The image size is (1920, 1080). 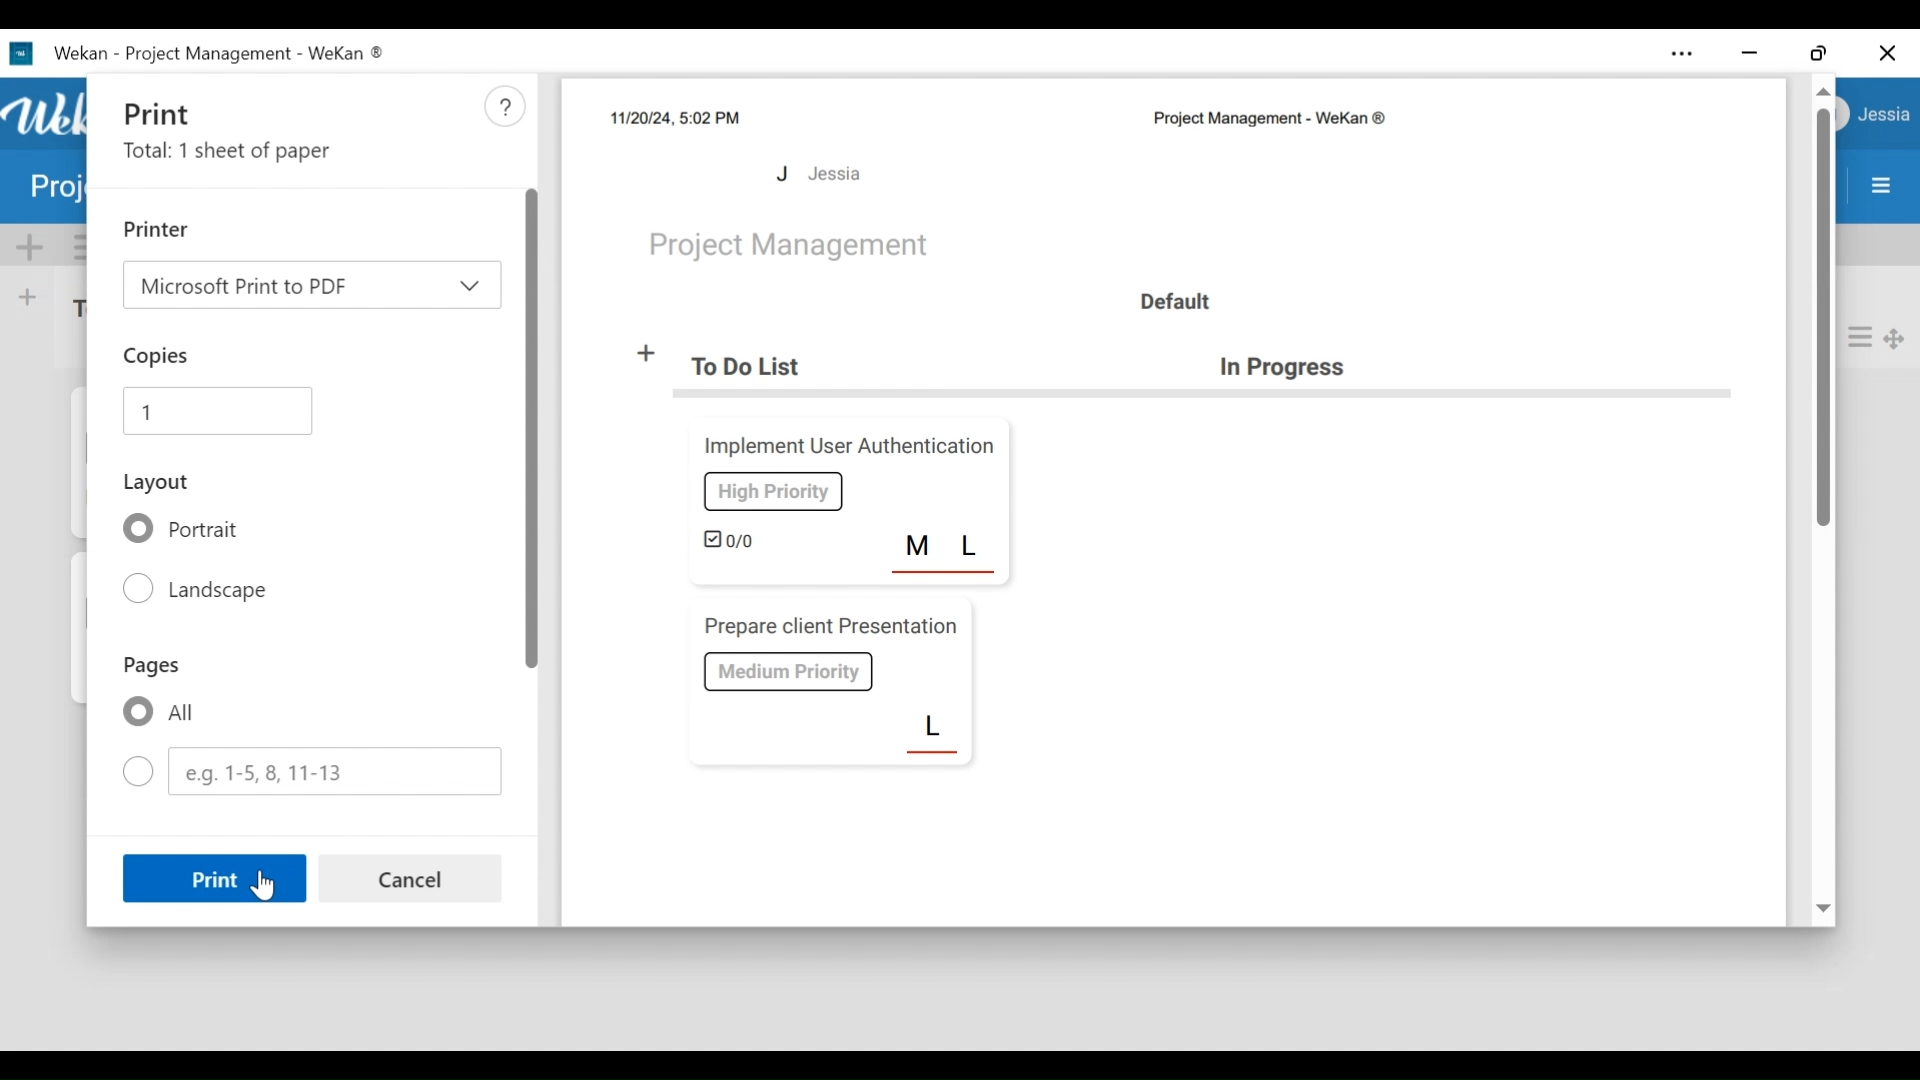 I want to click on copies, so click(x=159, y=357).